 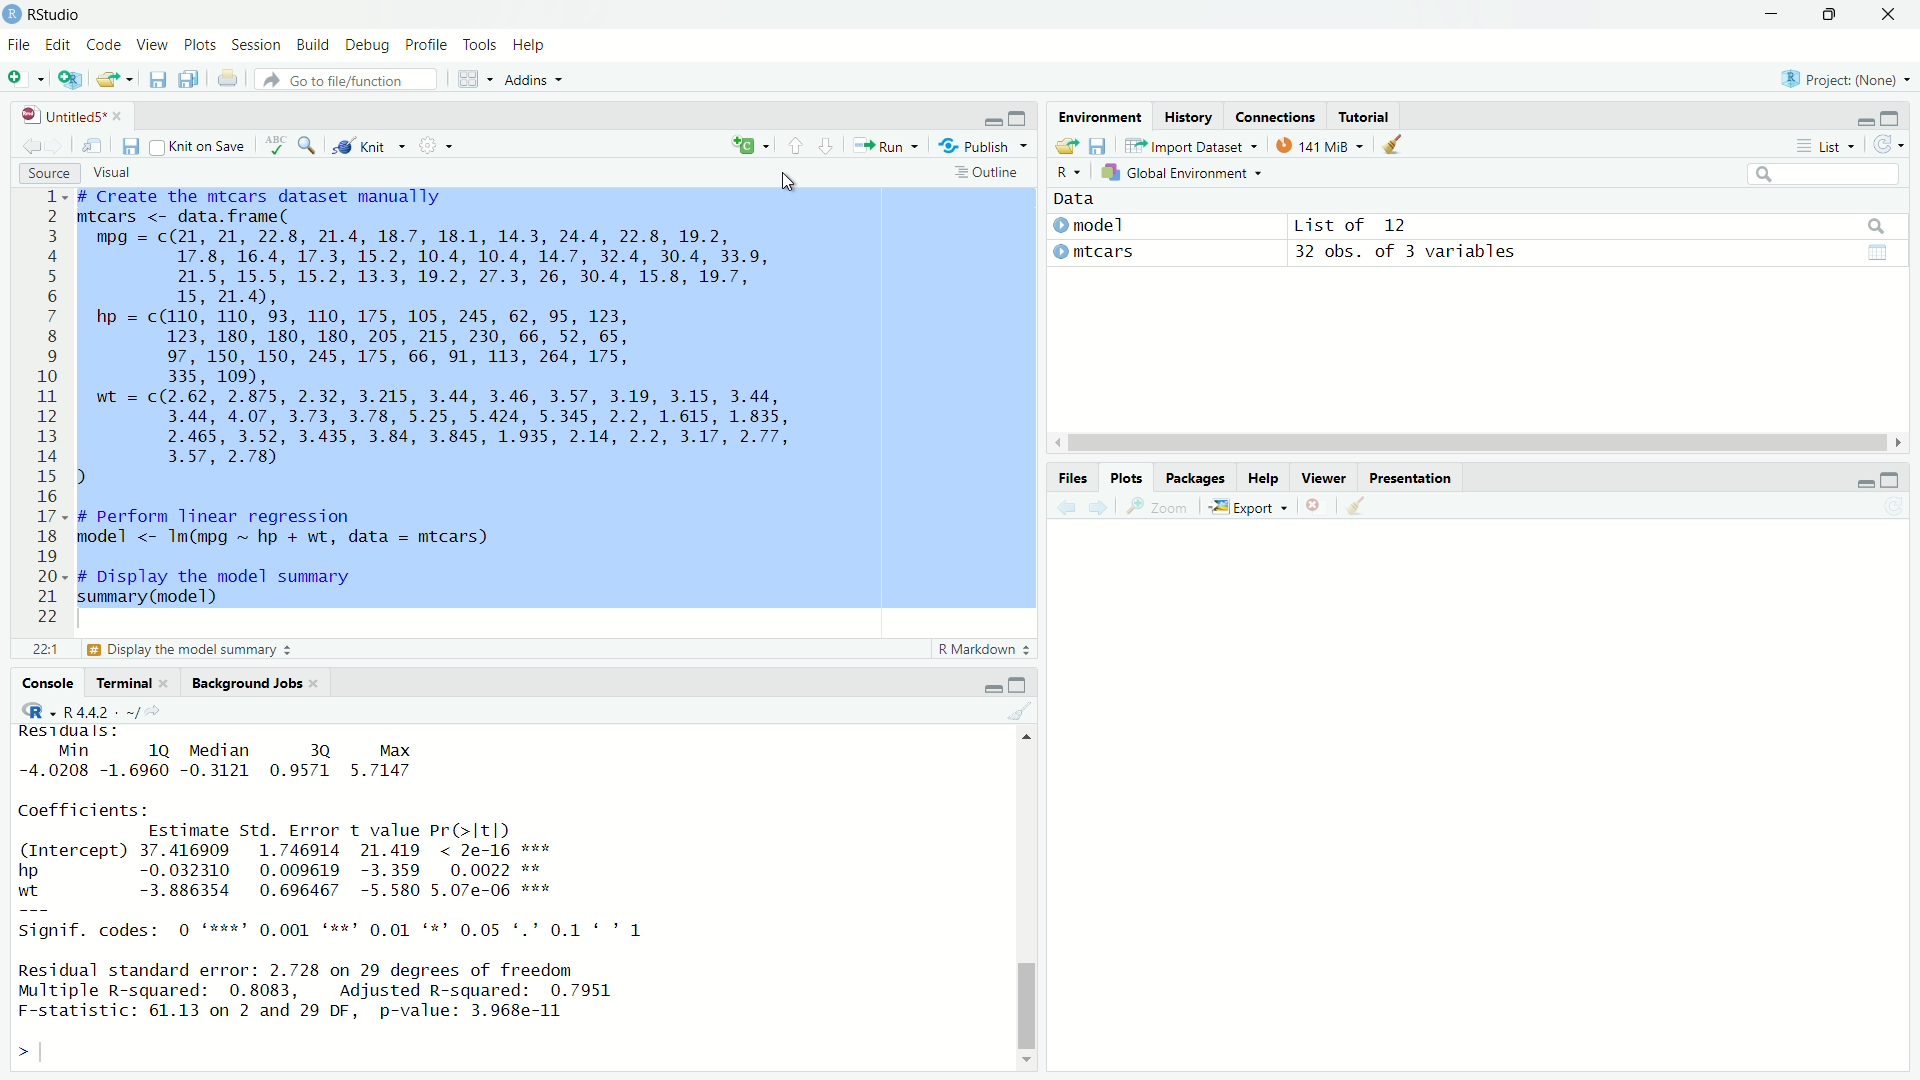 What do you see at coordinates (229, 79) in the screenshot?
I see `print the current file` at bounding box center [229, 79].